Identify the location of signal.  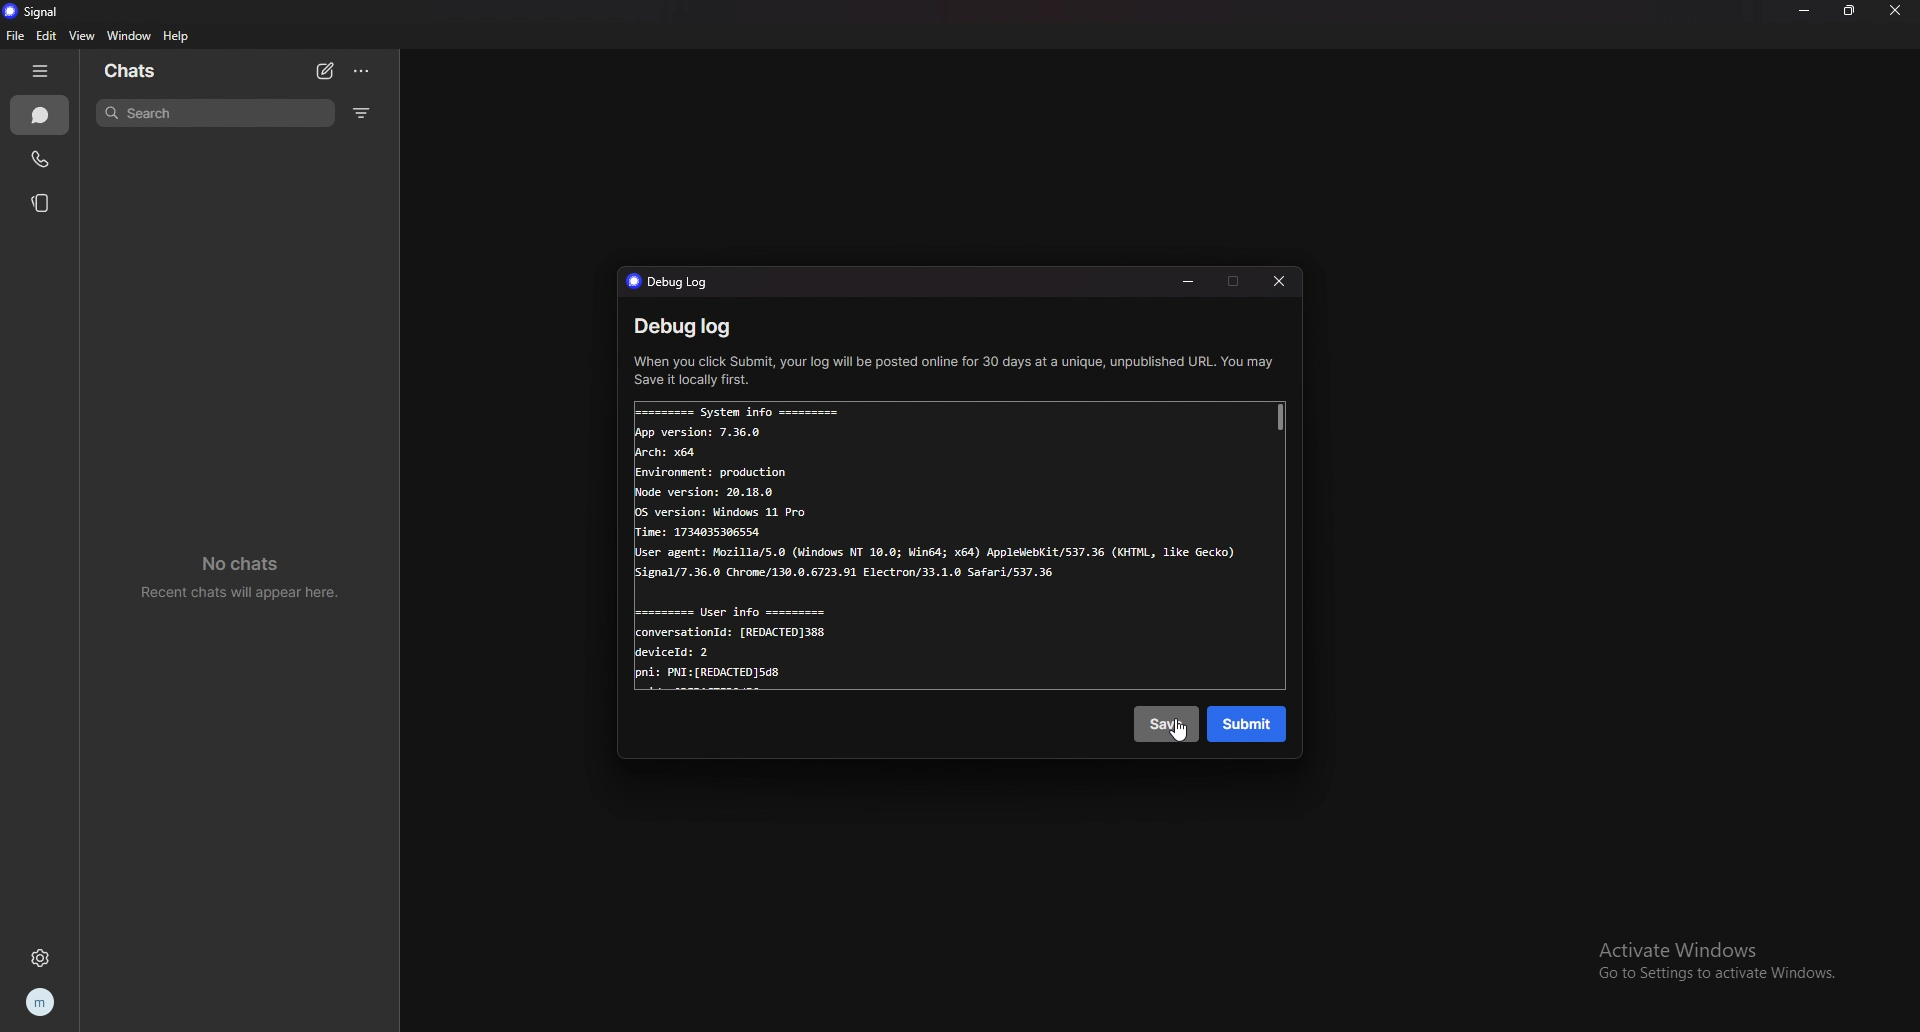
(38, 12).